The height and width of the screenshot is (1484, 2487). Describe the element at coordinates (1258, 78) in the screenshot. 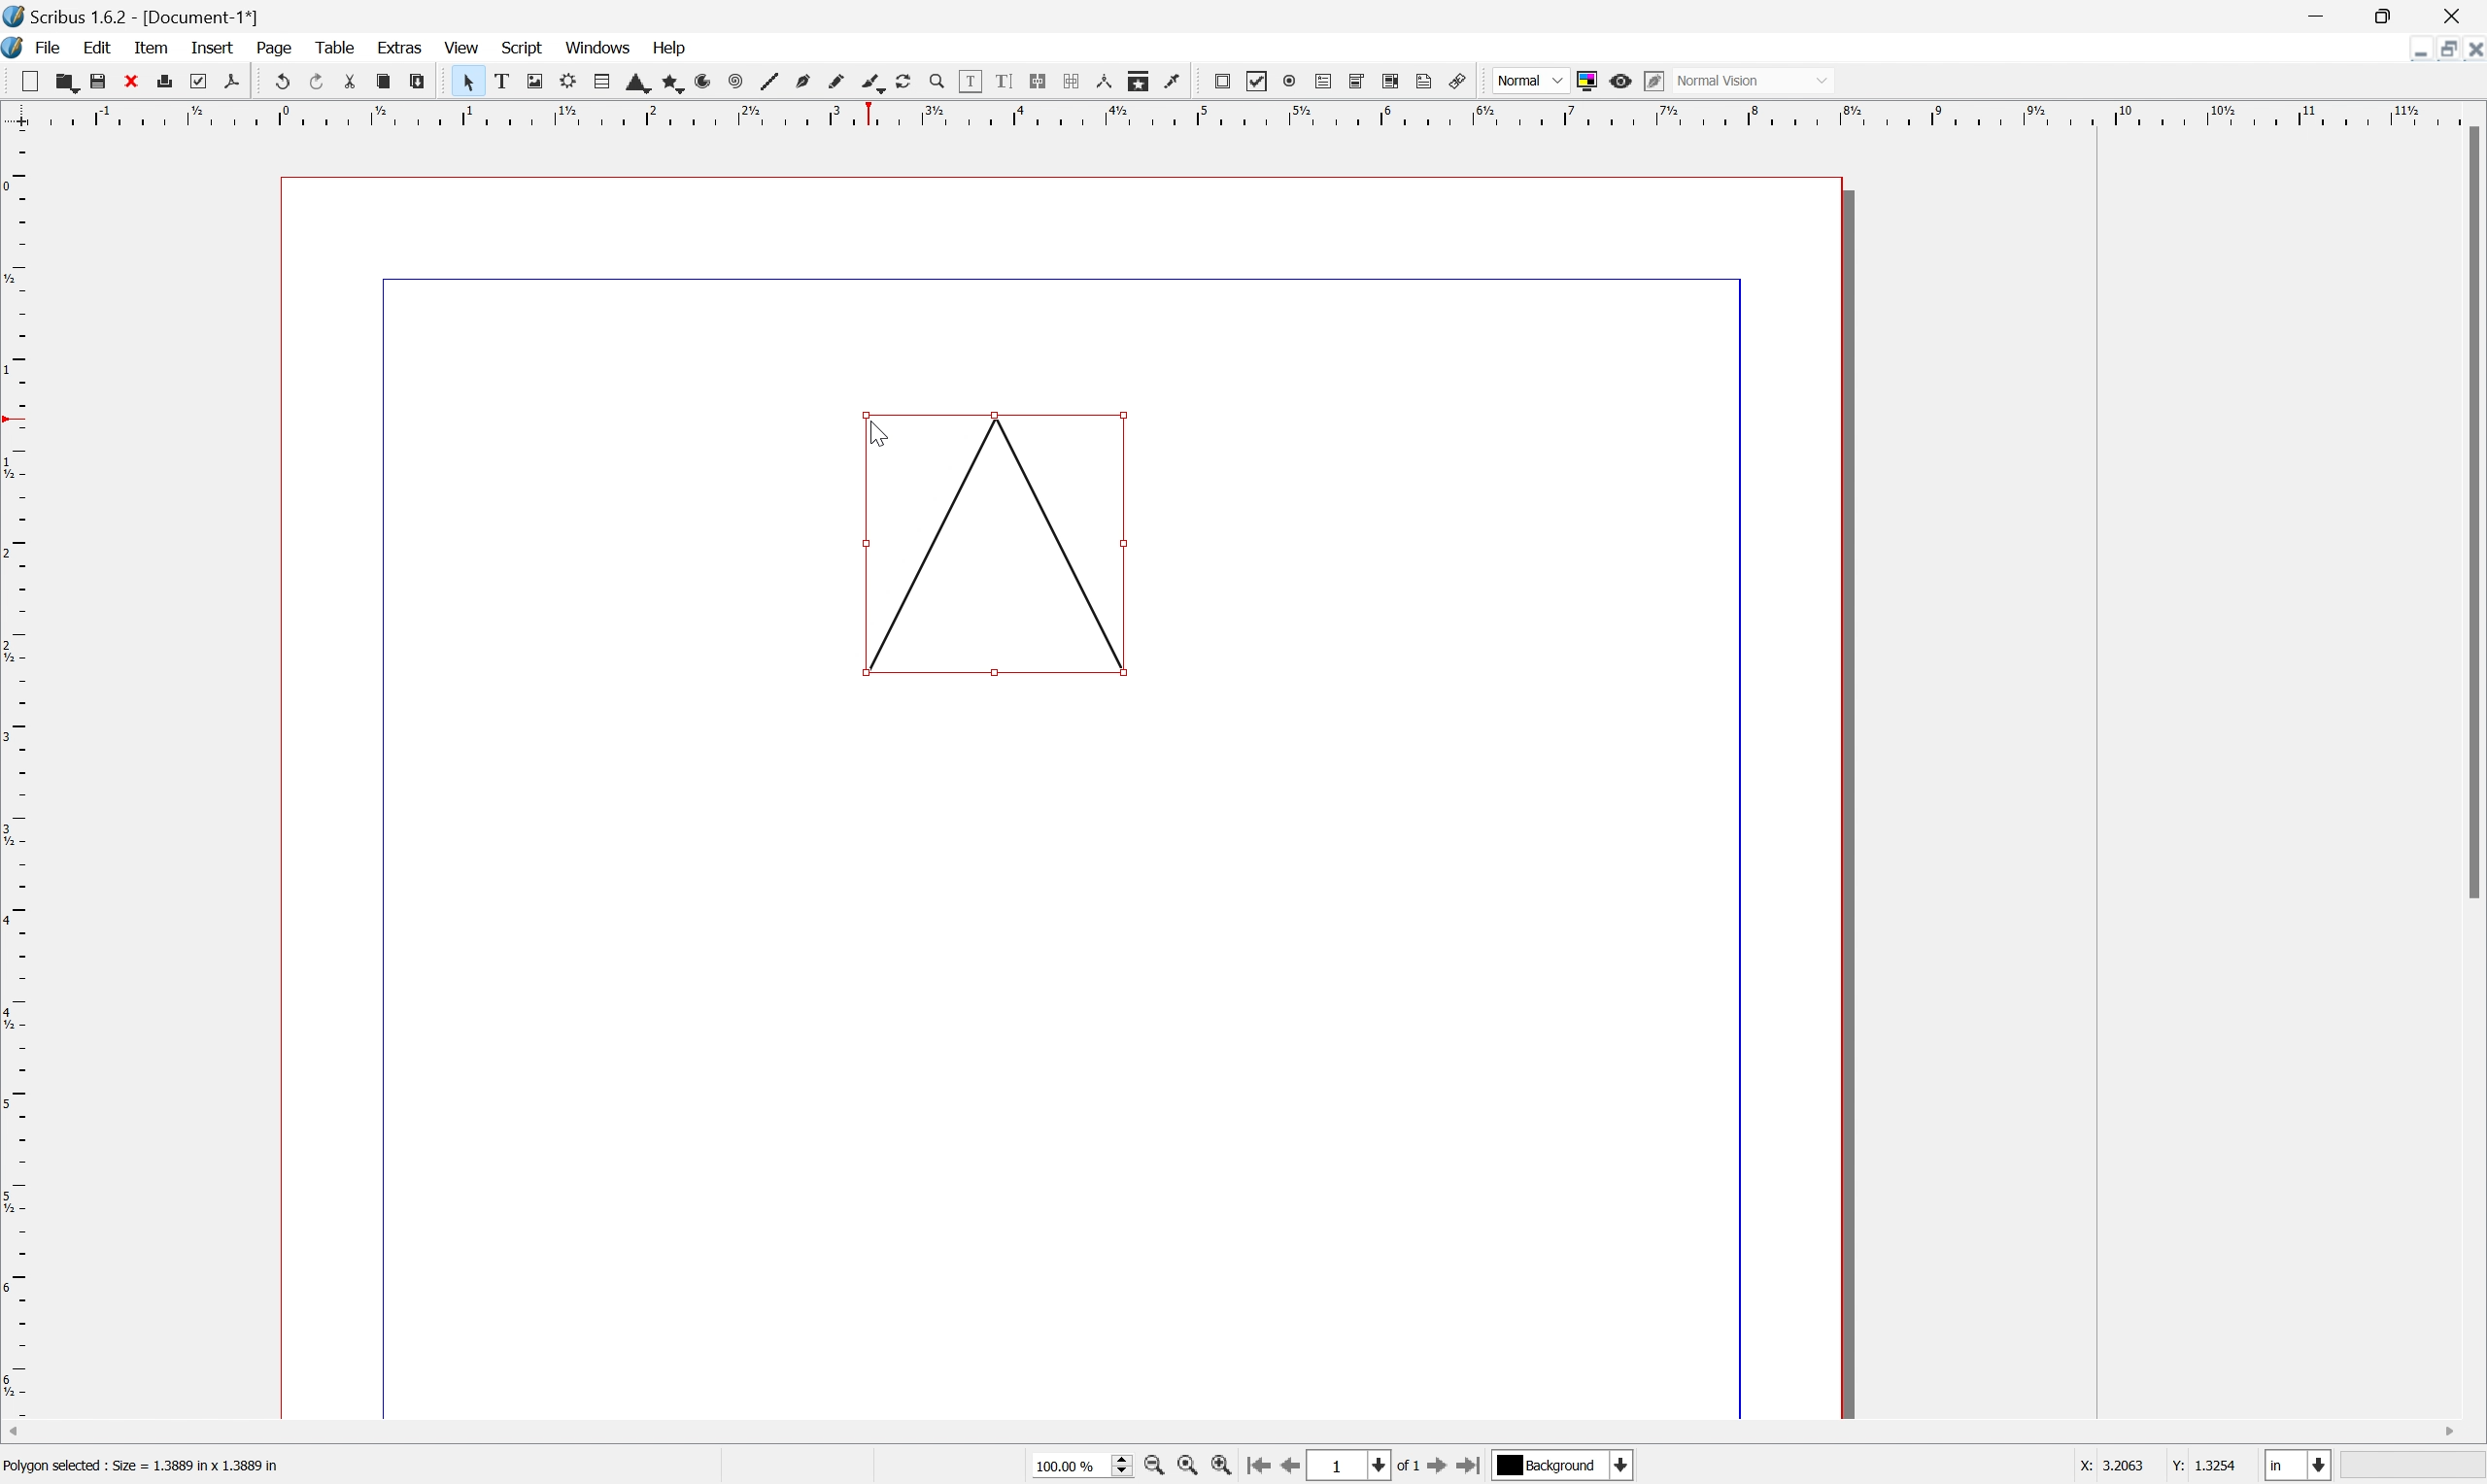

I see `PDF checkbox` at that location.